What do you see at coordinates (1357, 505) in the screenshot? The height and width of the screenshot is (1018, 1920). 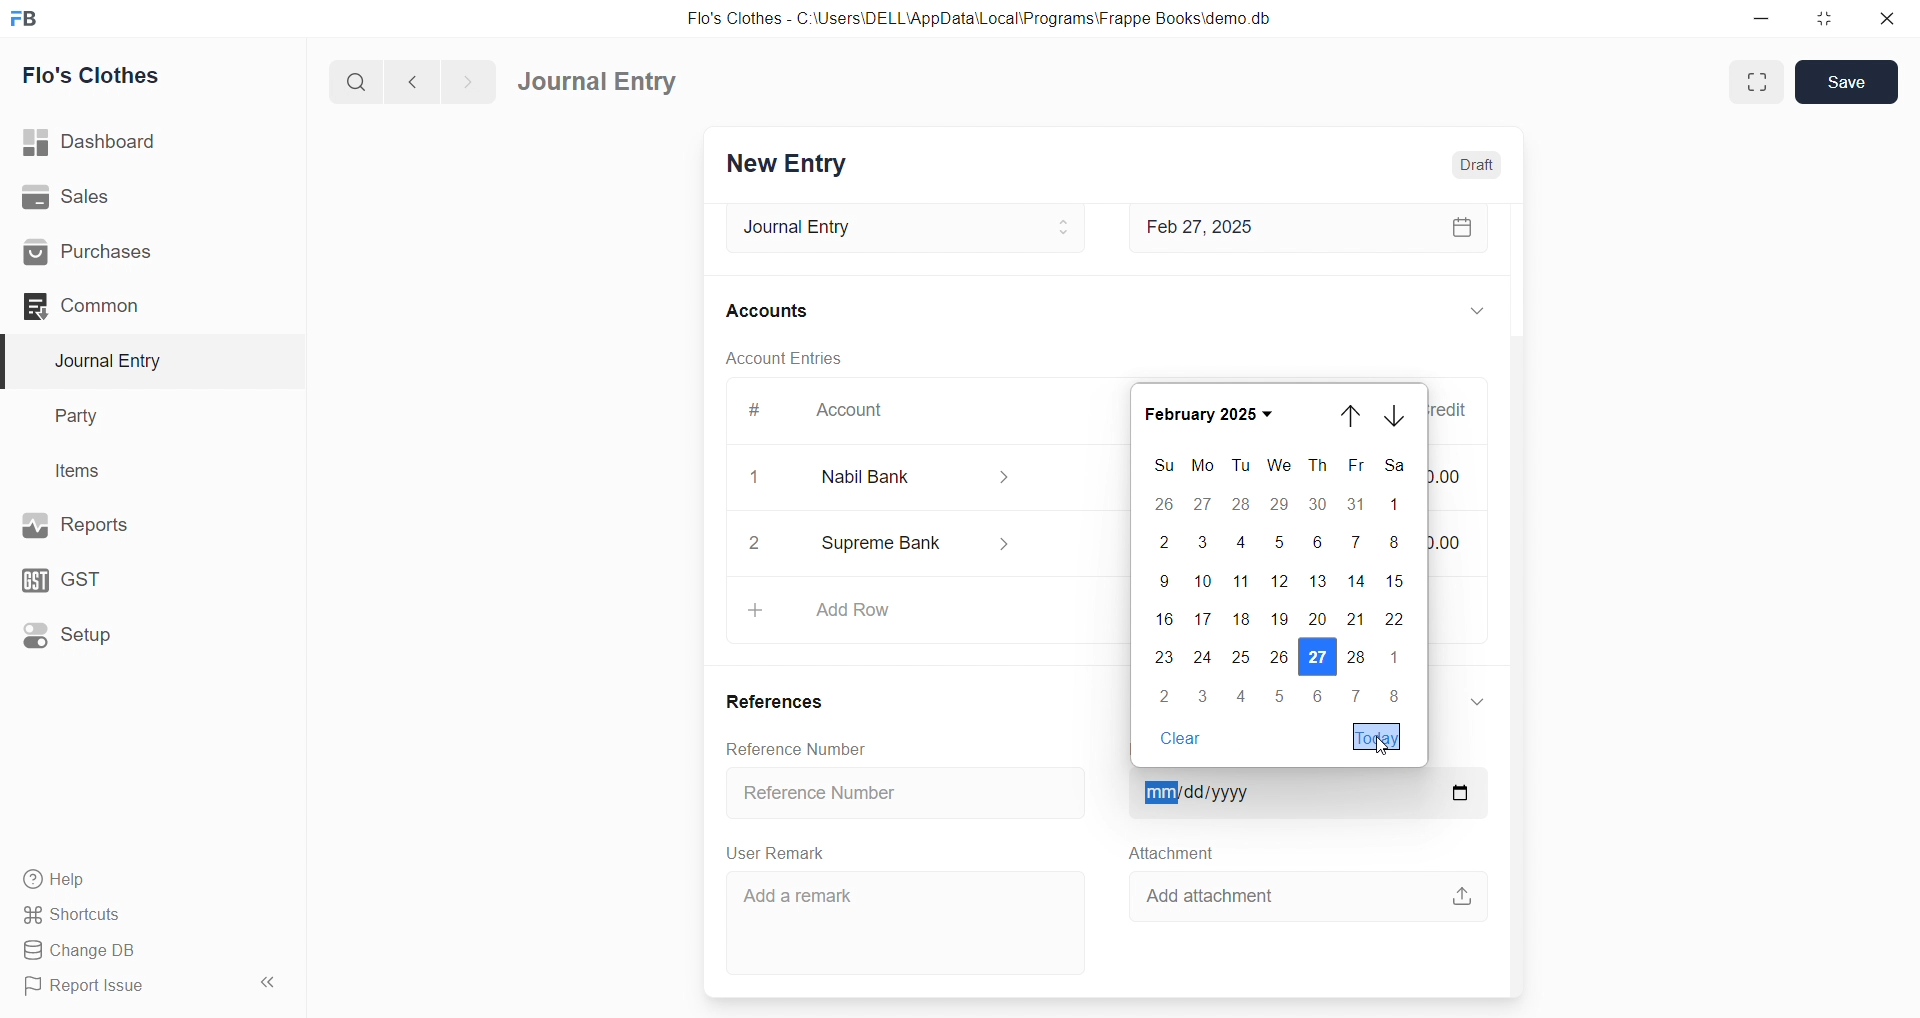 I see `31` at bounding box center [1357, 505].